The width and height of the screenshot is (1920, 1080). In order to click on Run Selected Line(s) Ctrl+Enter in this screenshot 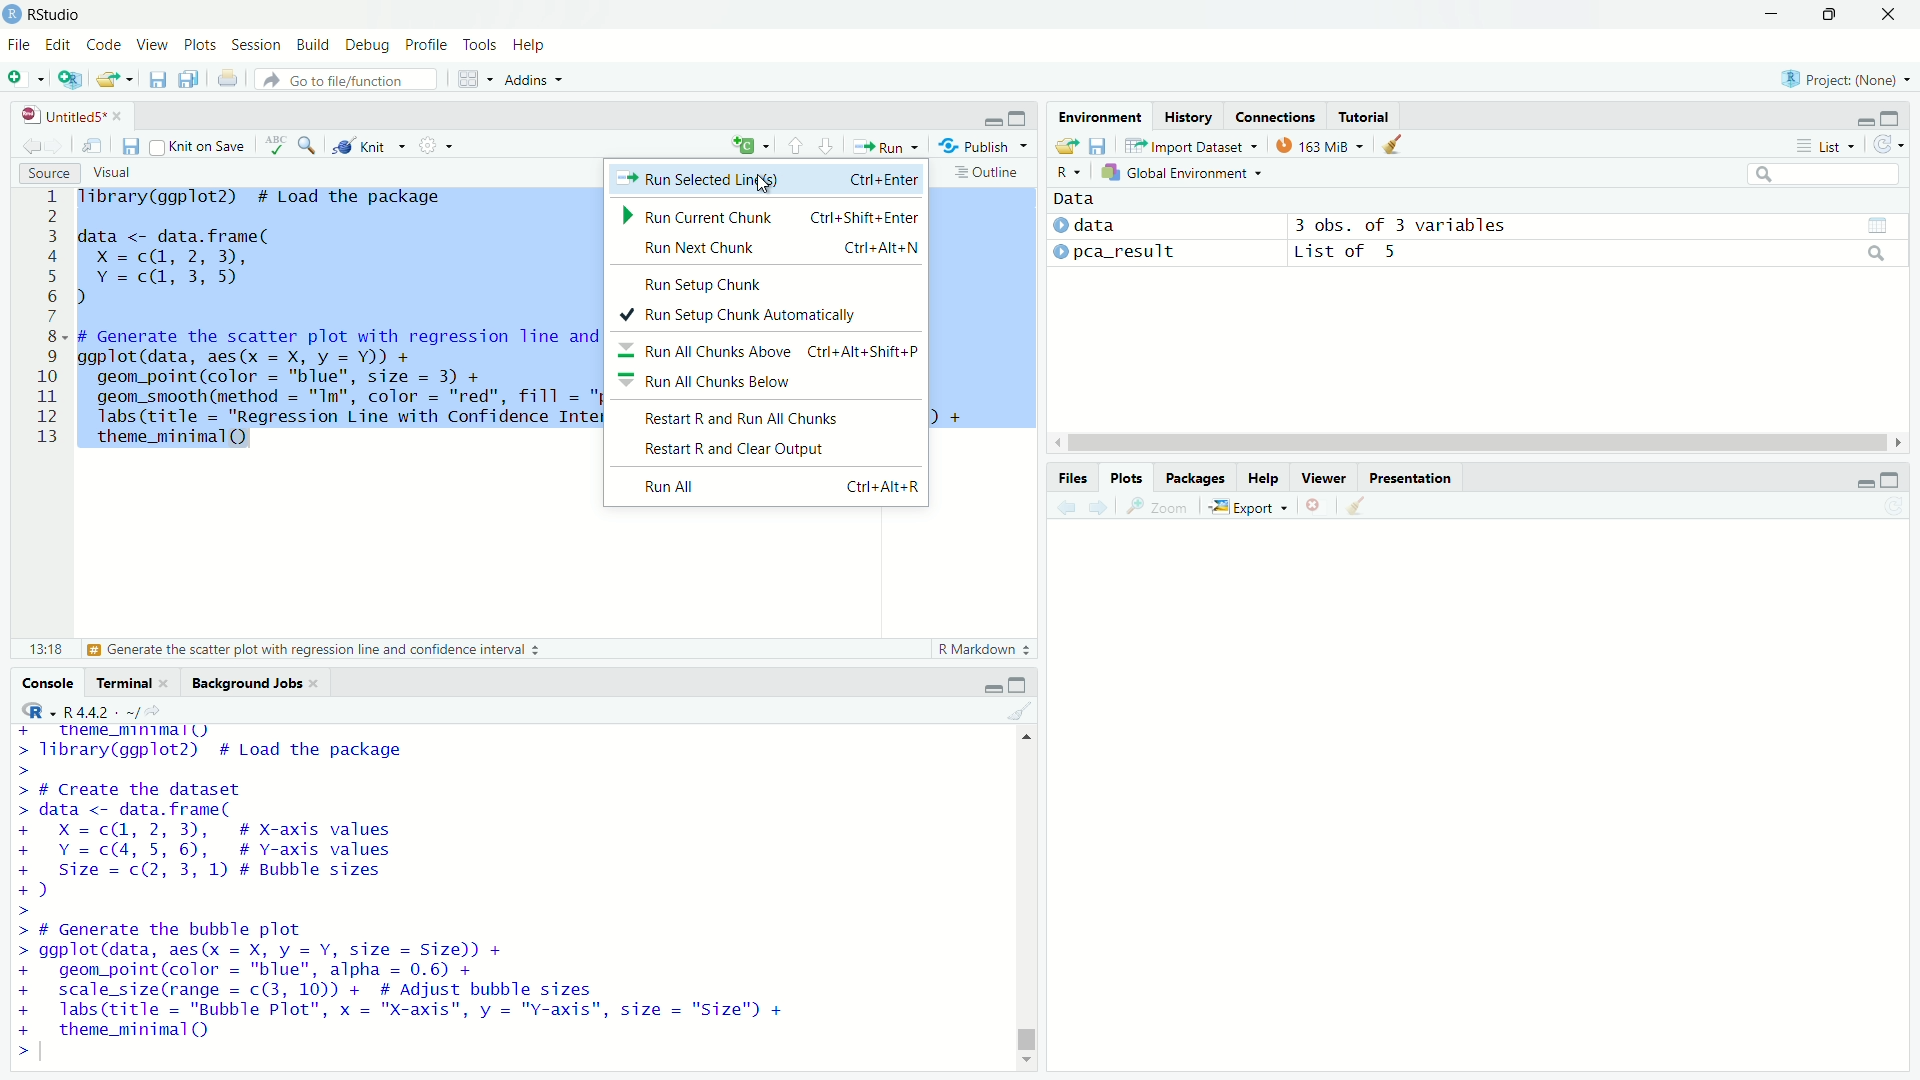, I will do `click(766, 179)`.